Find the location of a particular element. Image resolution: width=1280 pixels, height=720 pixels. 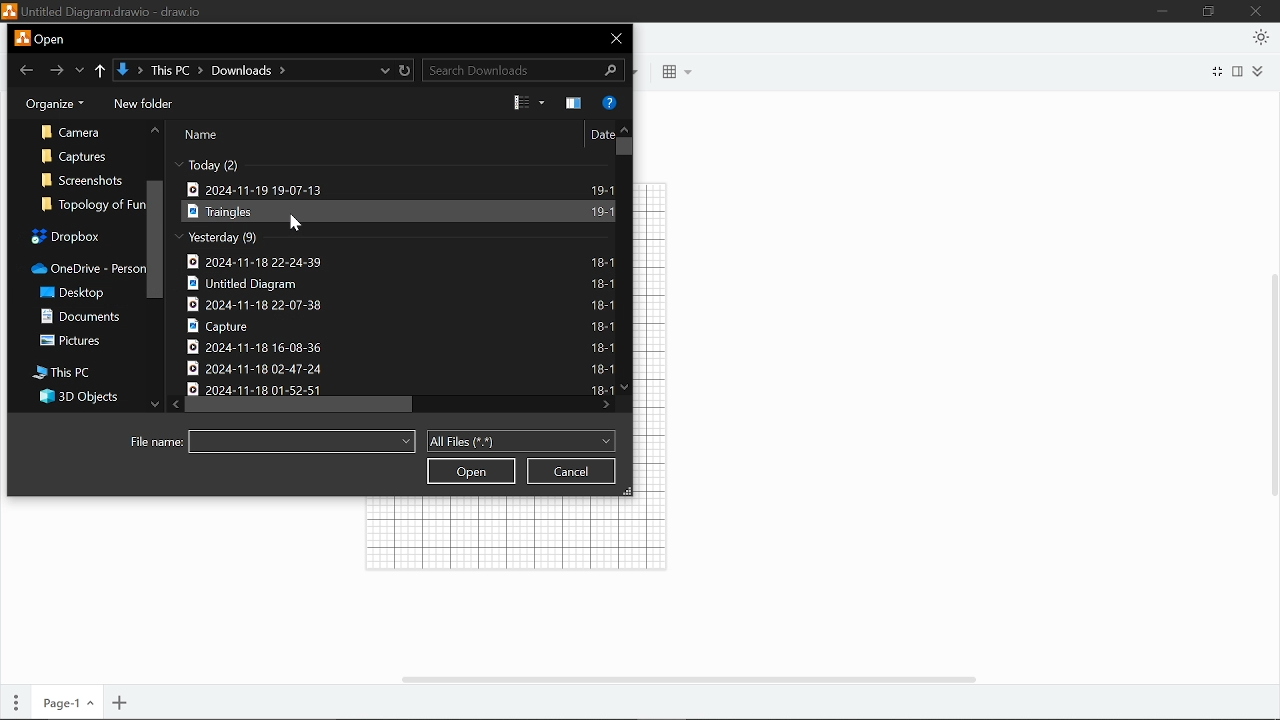

Path of current location is located at coordinates (243, 71).